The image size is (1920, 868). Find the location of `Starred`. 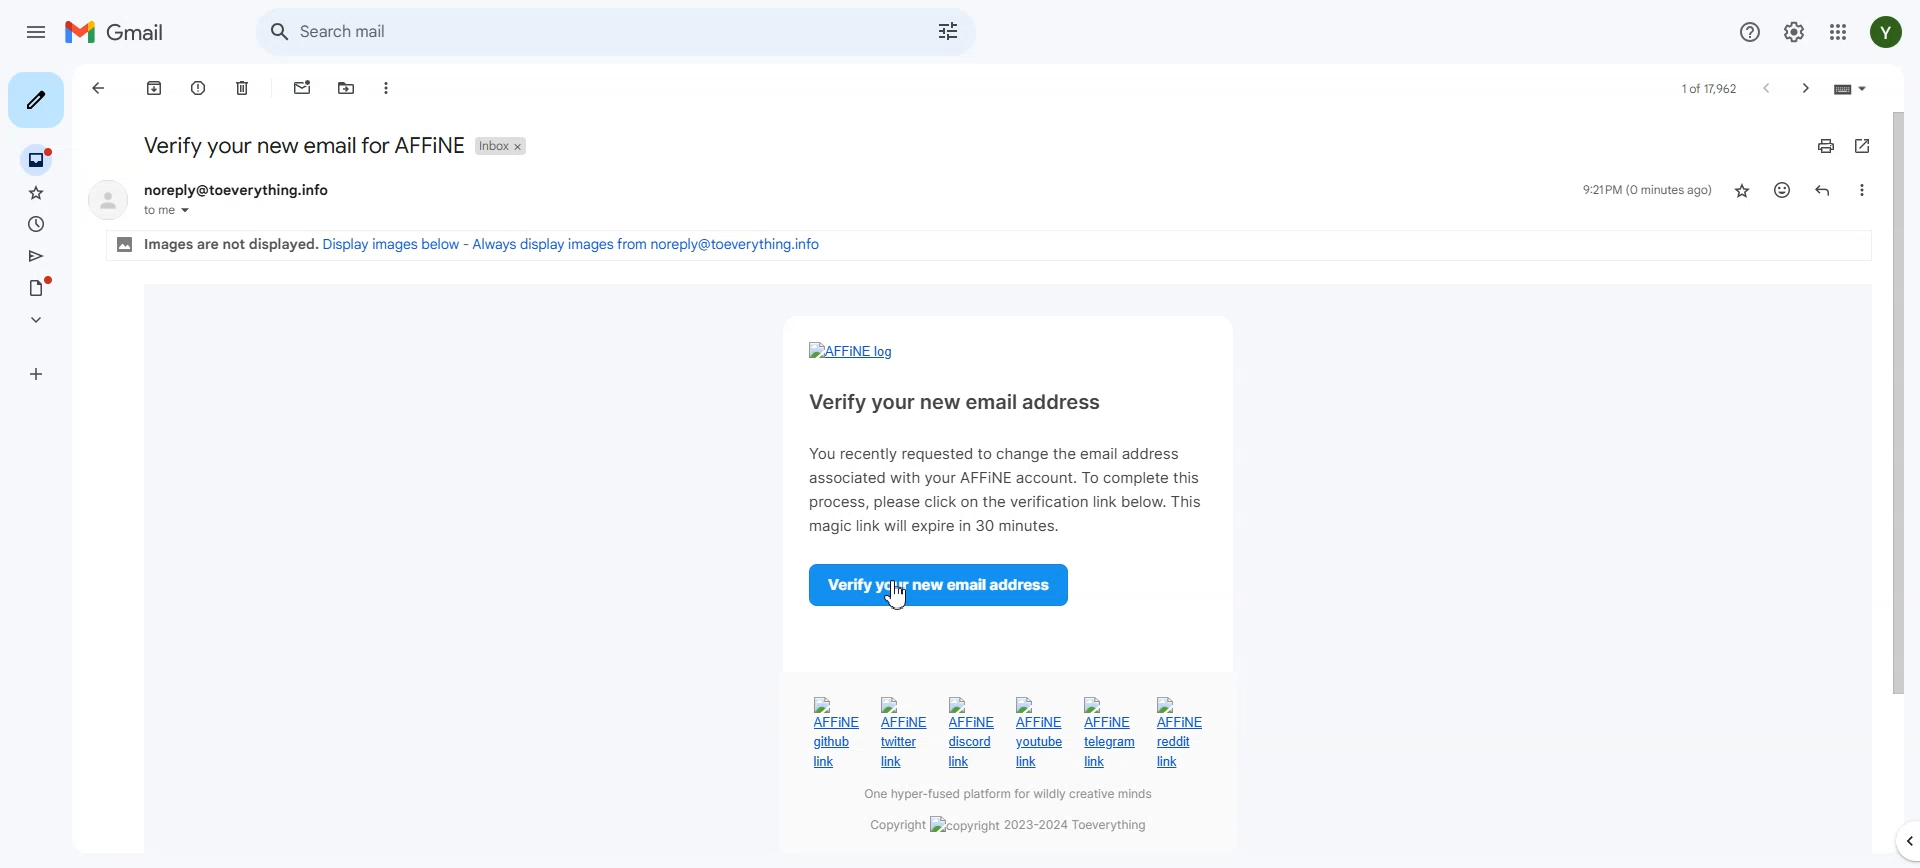

Starred is located at coordinates (36, 193).